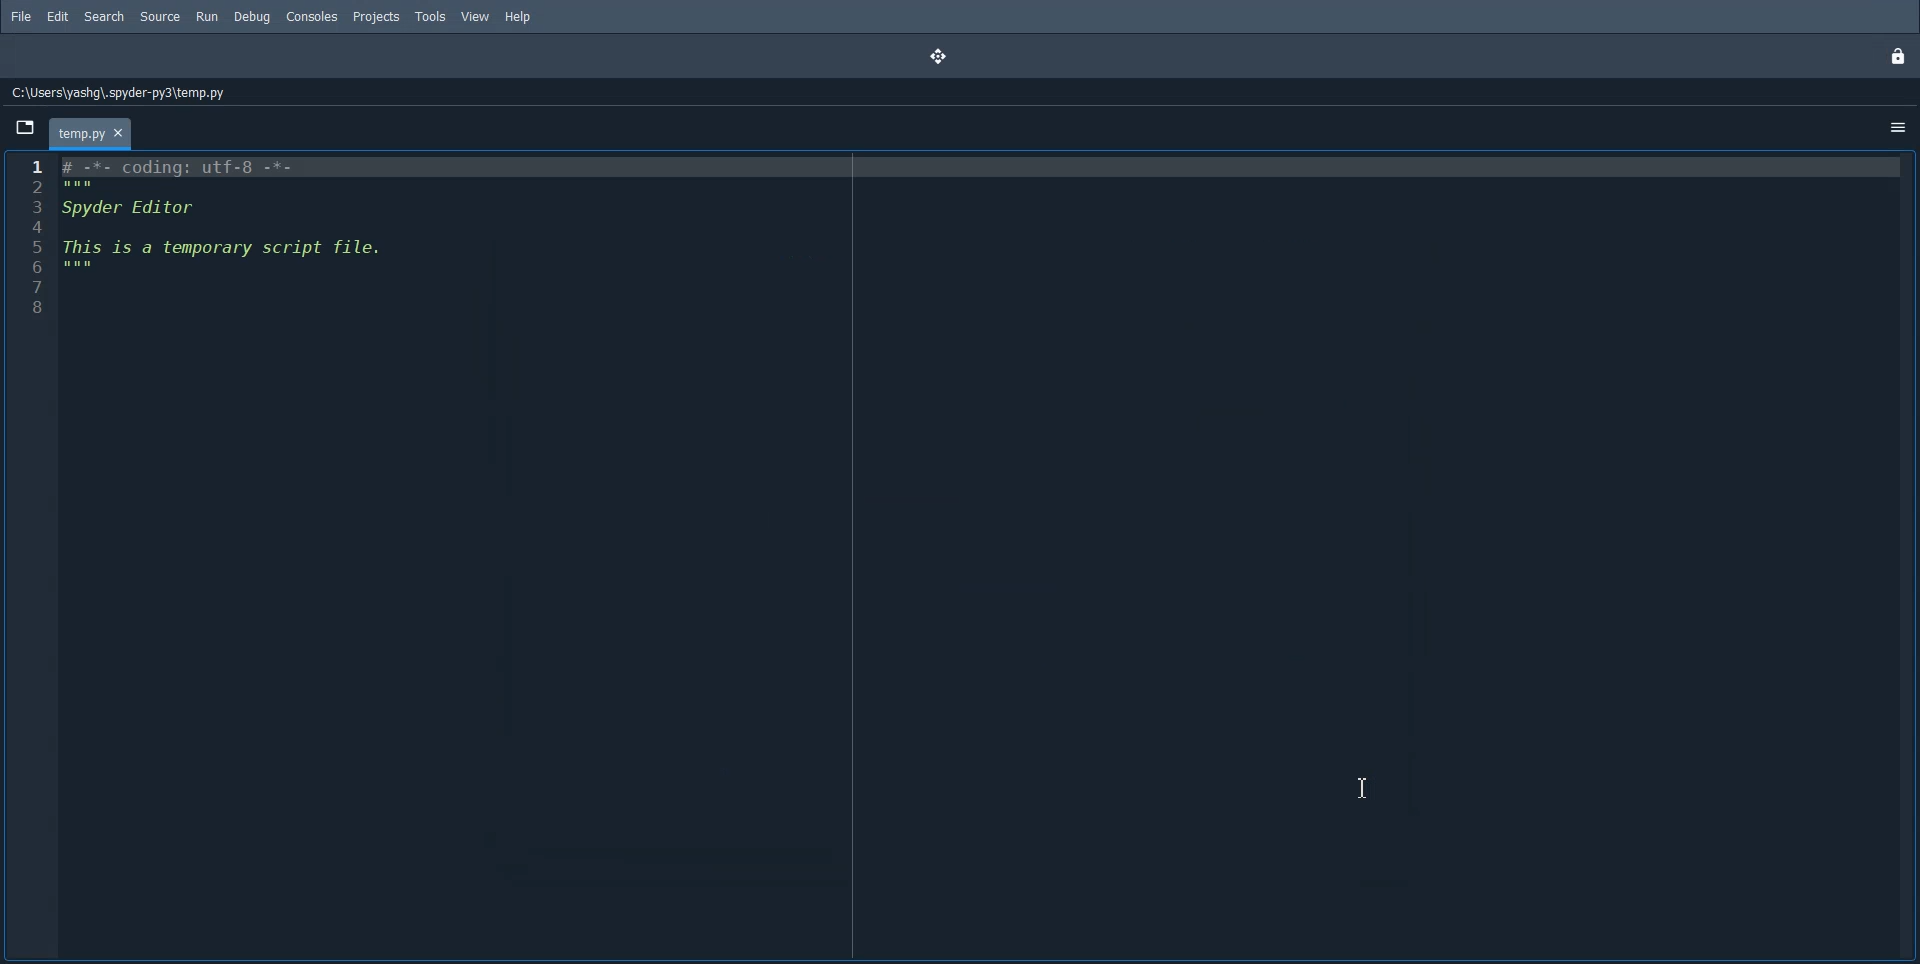 The width and height of the screenshot is (1920, 964). I want to click on View, so click(477, 17).